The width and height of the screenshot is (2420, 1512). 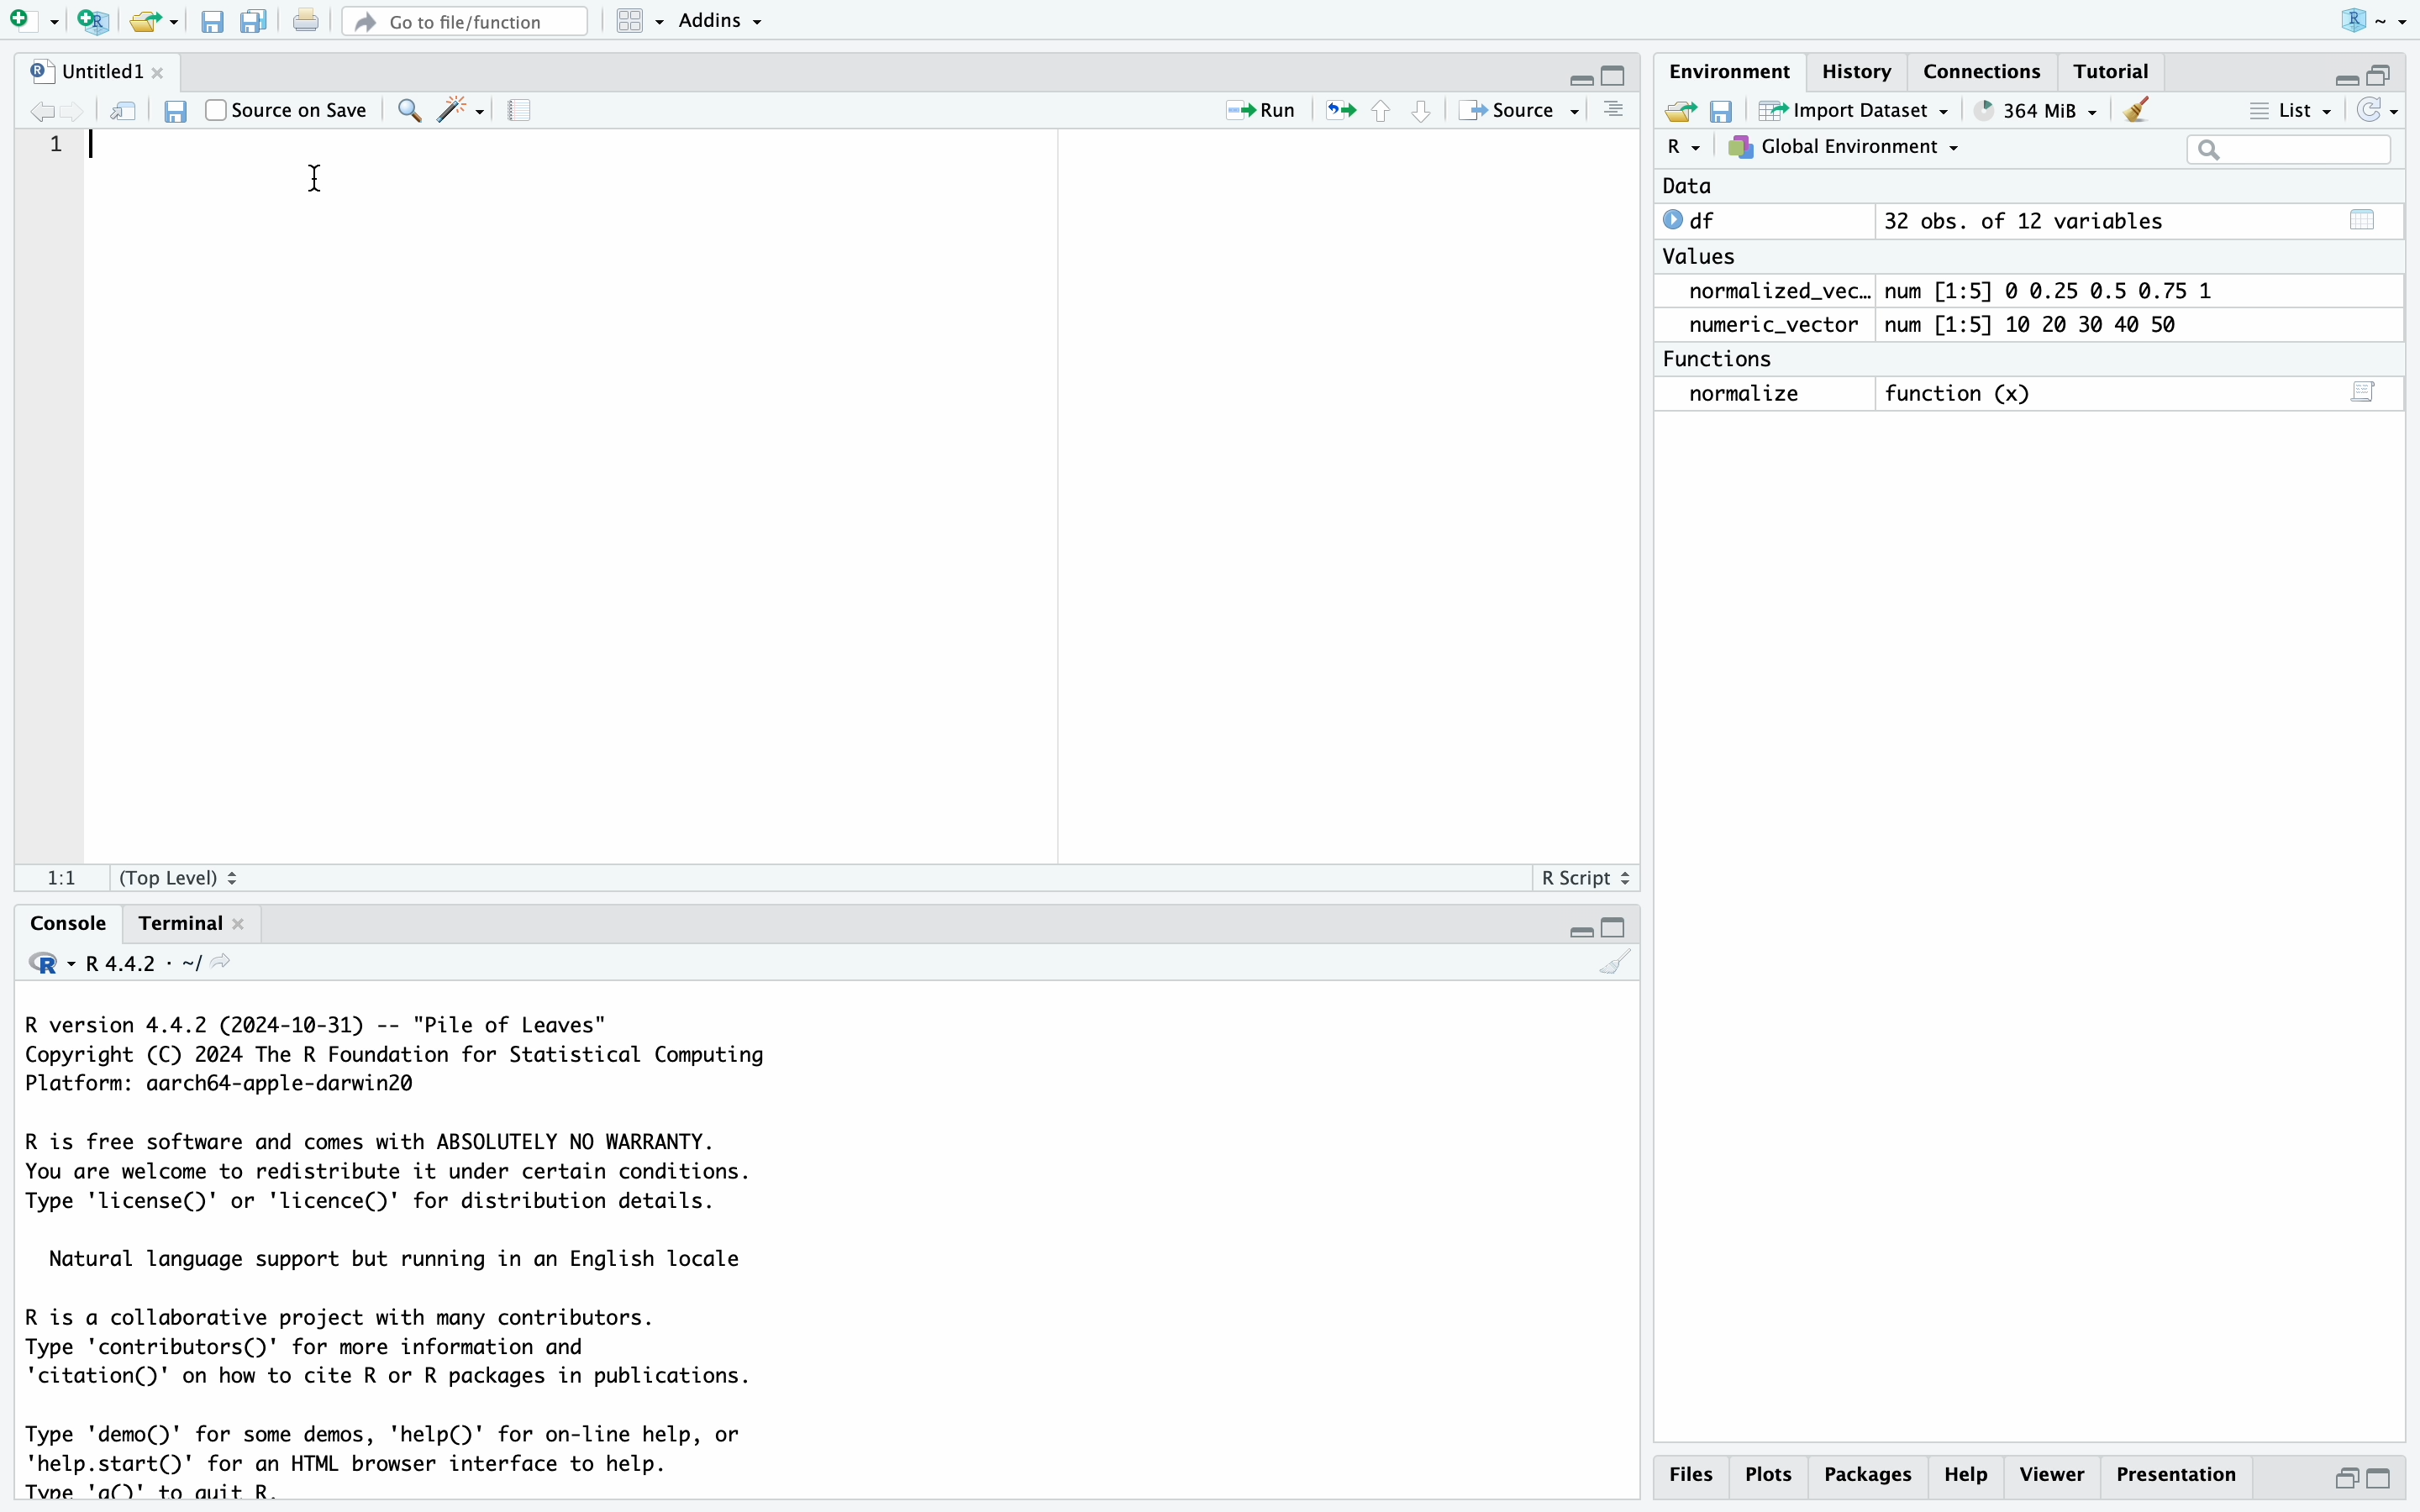 I want to click on Help, so click(x=1971, y=1474).